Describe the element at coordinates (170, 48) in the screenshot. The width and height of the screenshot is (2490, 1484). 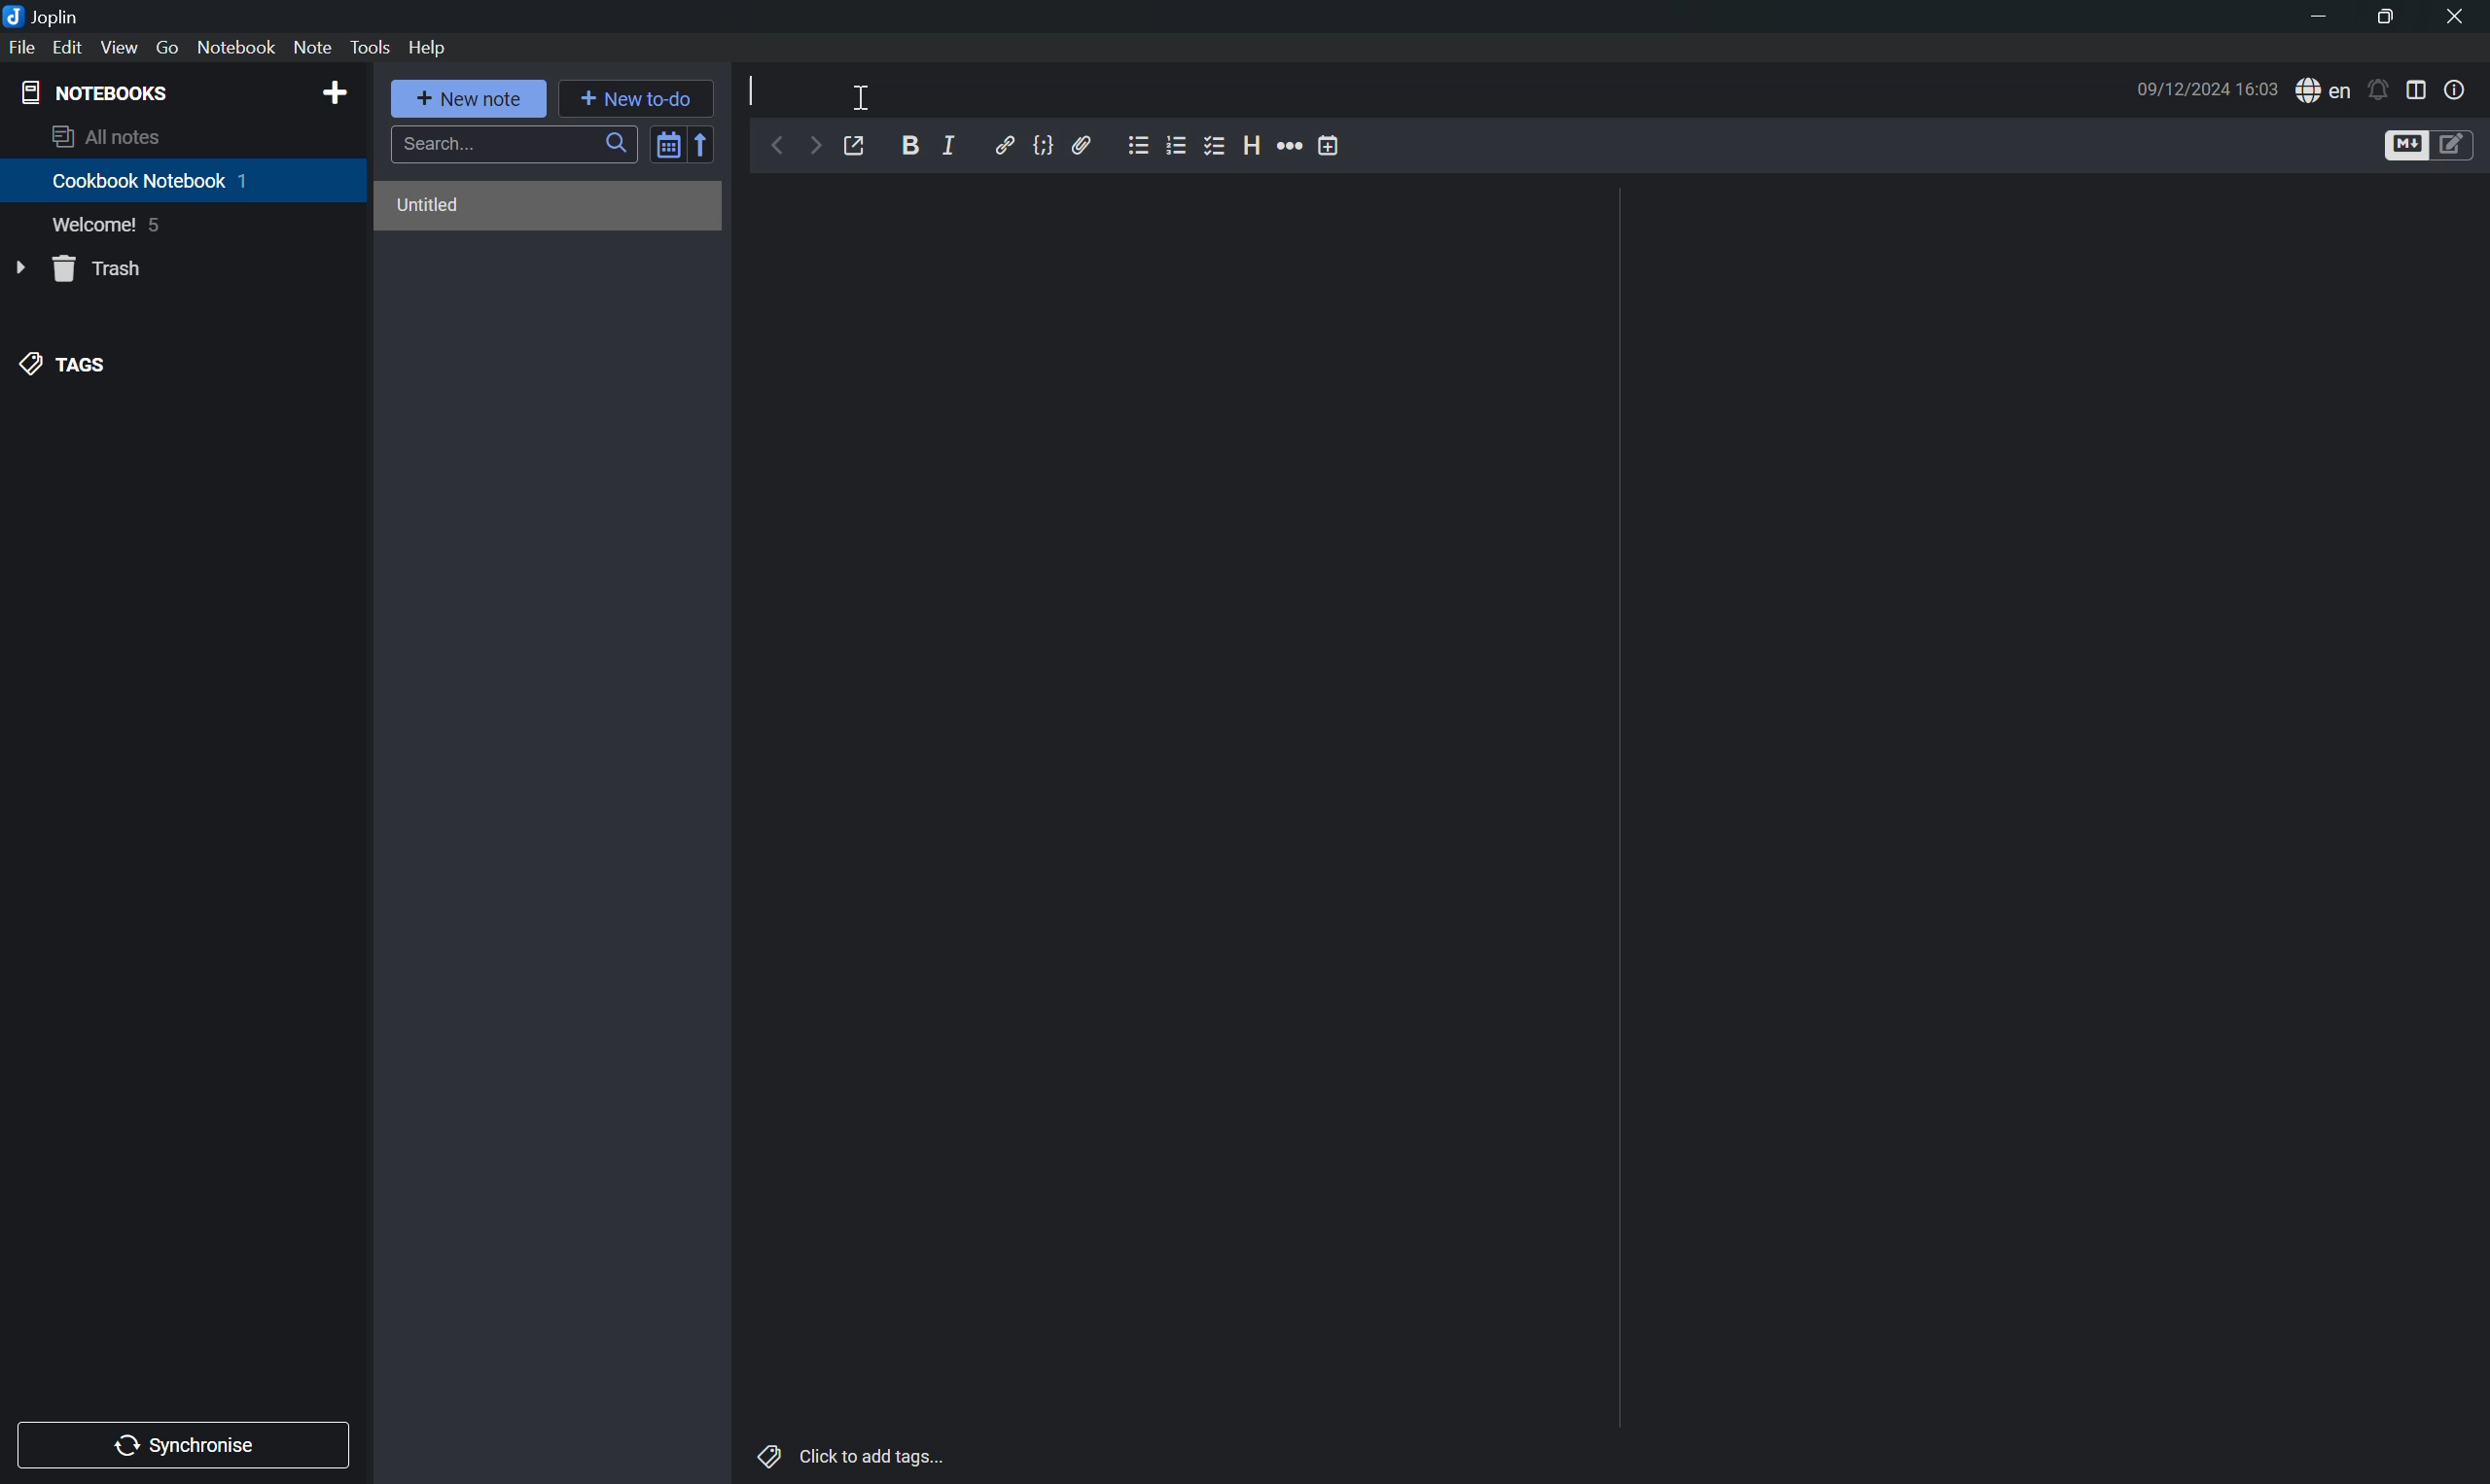
I see `Go` at that location.